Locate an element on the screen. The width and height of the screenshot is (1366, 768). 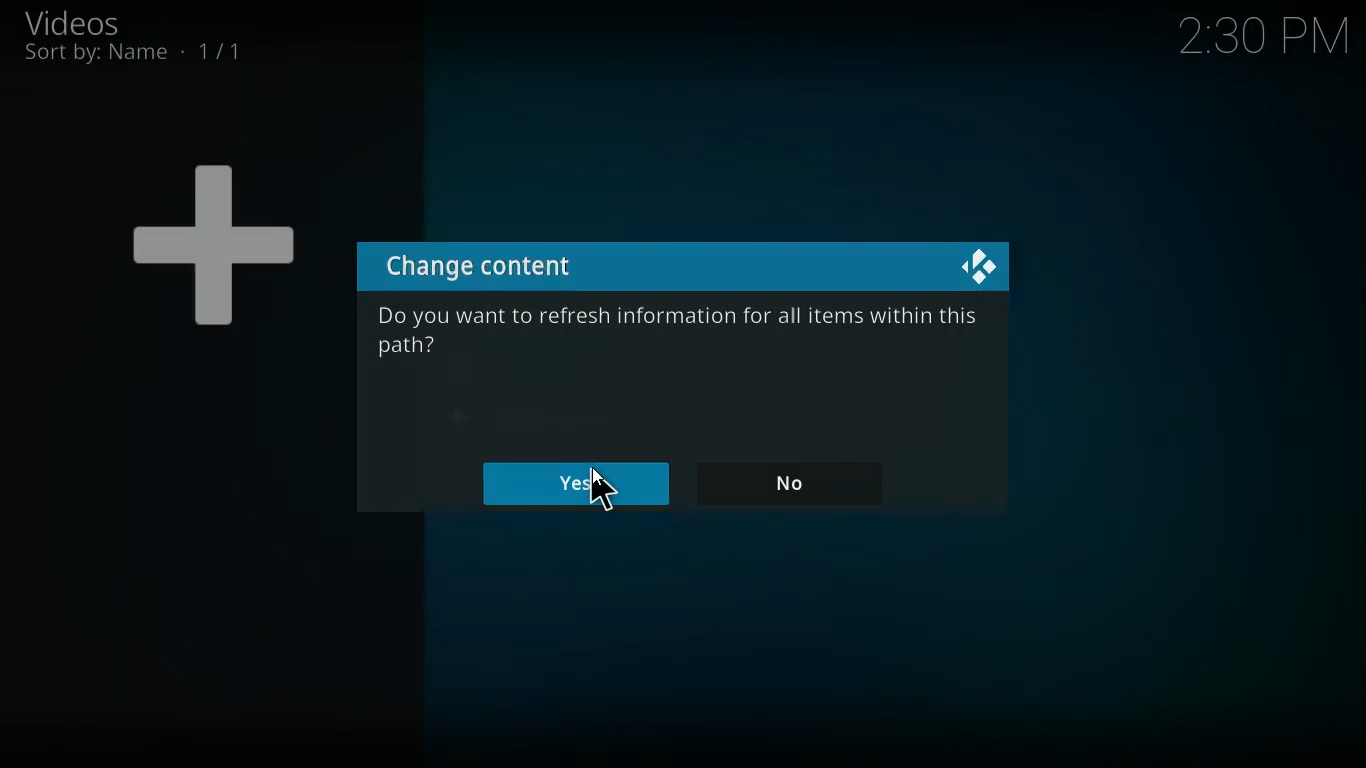
2:29 PM is located at coordinates (1264, 41).